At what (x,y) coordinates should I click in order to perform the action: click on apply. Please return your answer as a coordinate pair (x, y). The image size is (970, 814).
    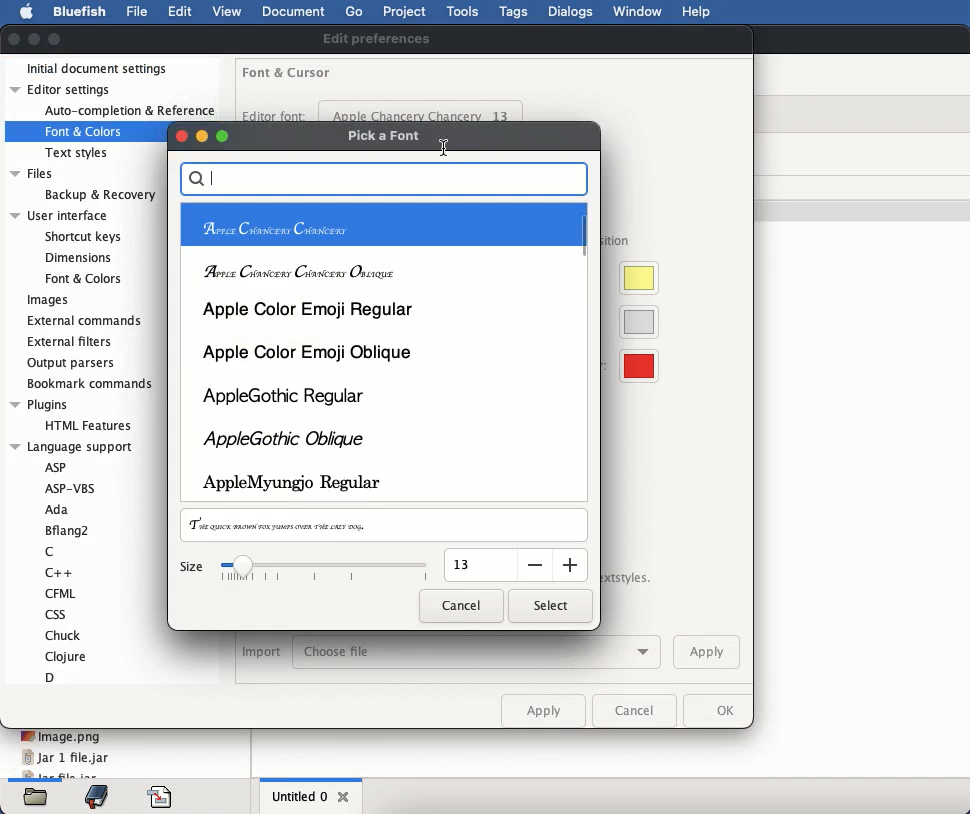
    Looking at the image, I should click on (701, 650).